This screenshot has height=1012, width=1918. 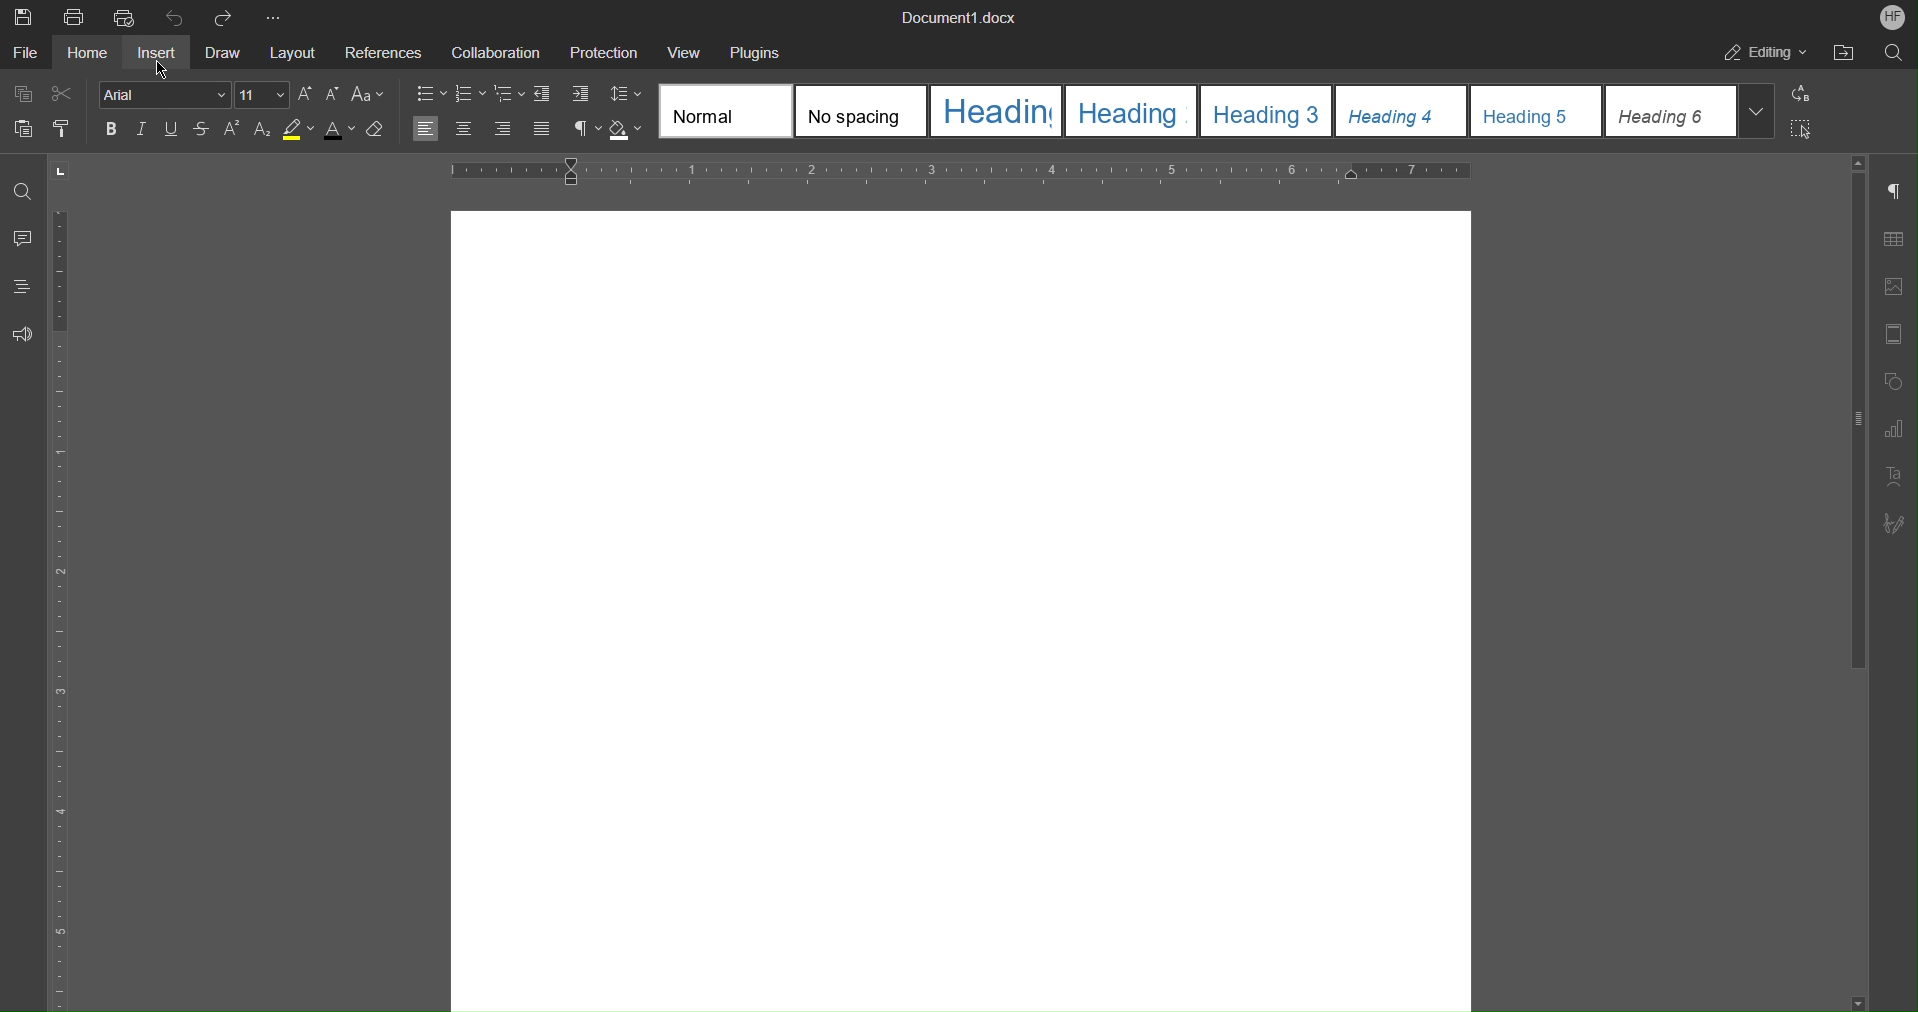 I want to click on Editing, so click(x=1767, y=53).